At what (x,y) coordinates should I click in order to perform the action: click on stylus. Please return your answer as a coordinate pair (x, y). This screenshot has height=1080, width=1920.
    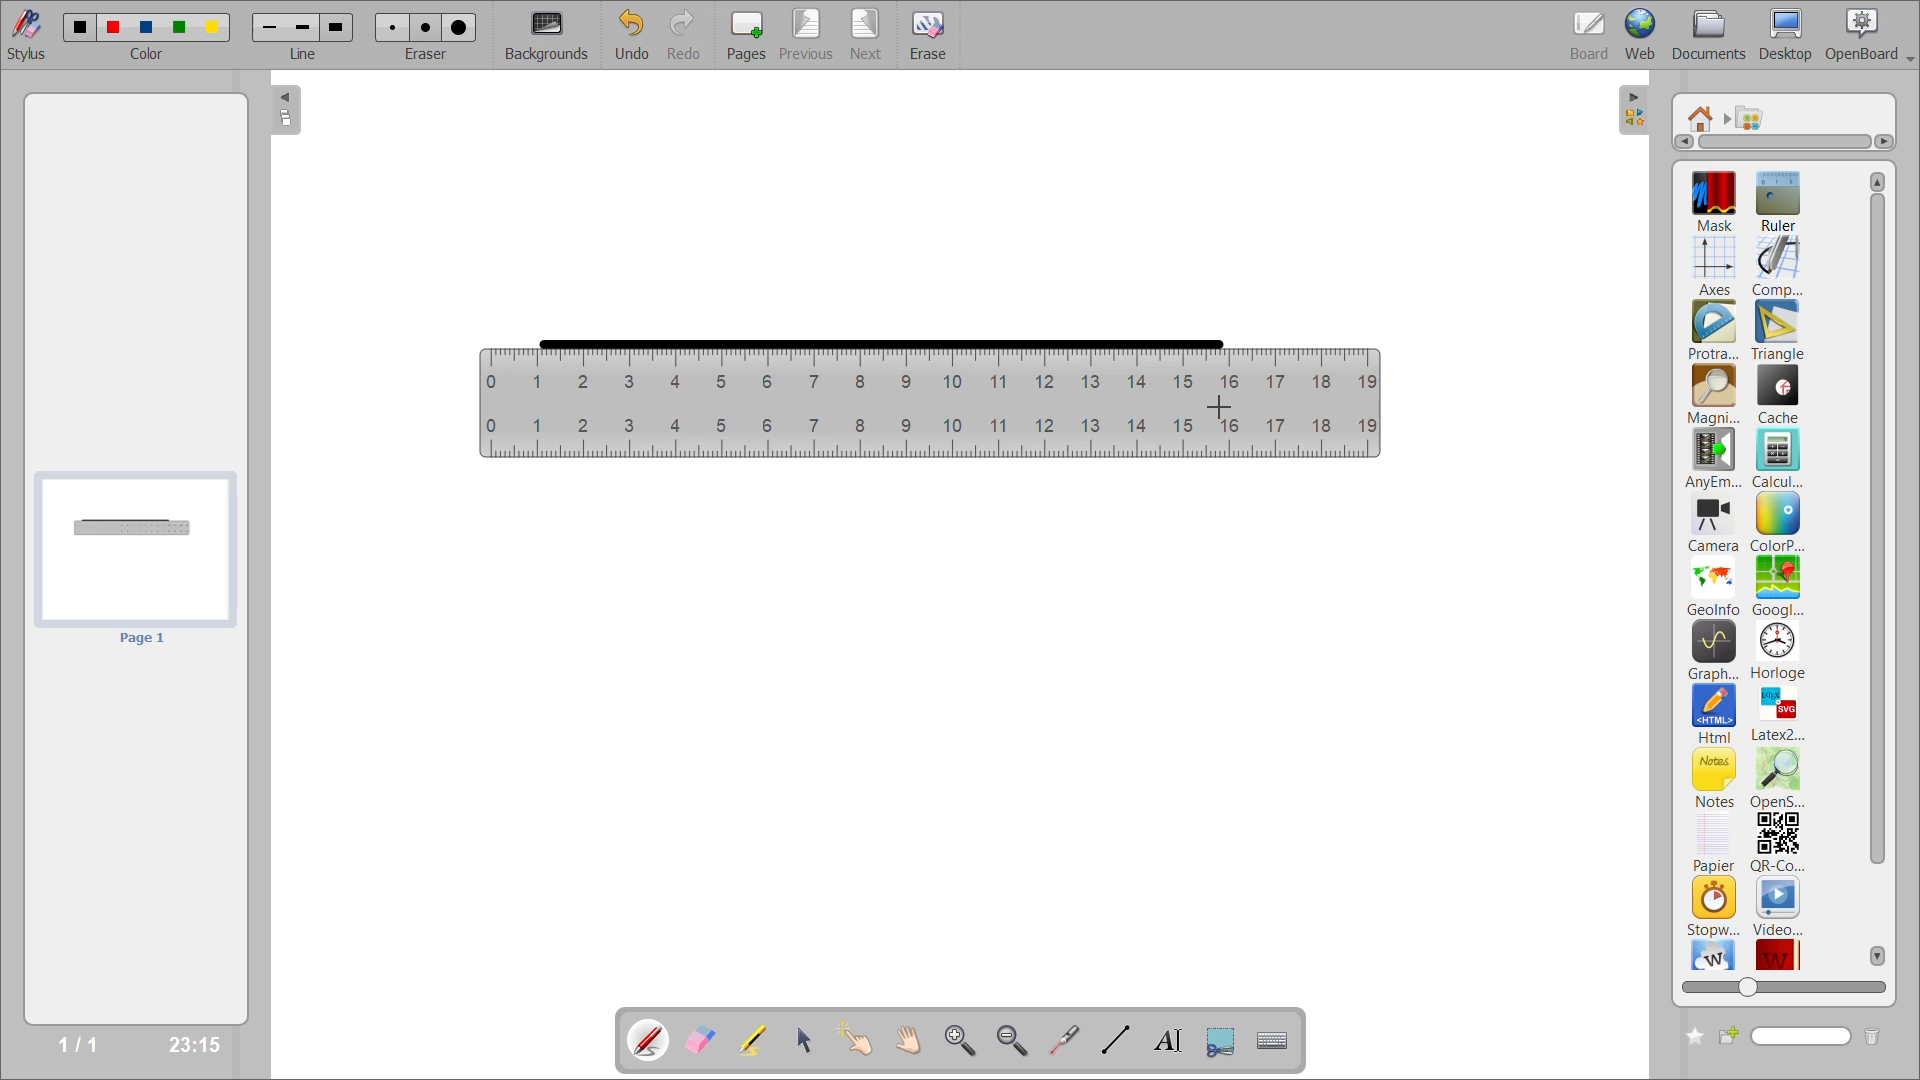
    Looking at the image, I should click on (23, 32).